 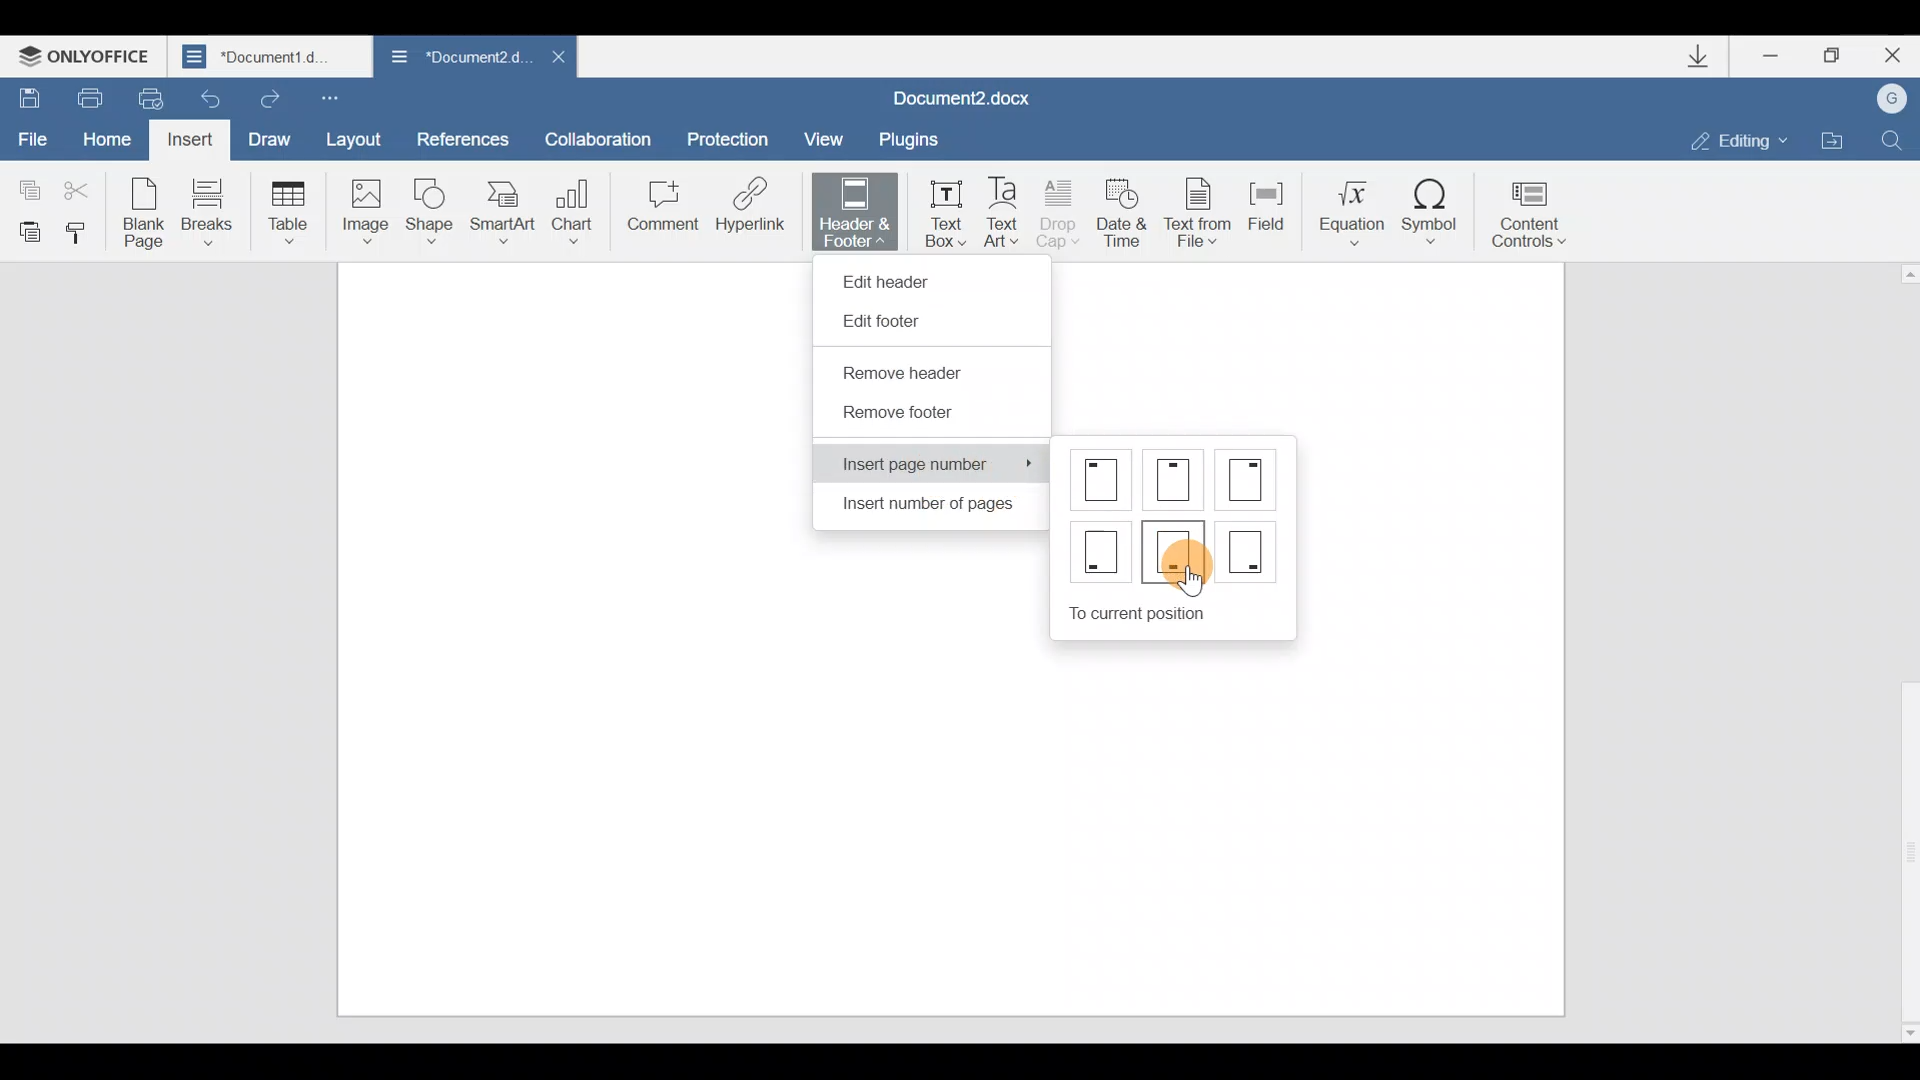 I want to click on To current position, so click(x=1182, y=610).